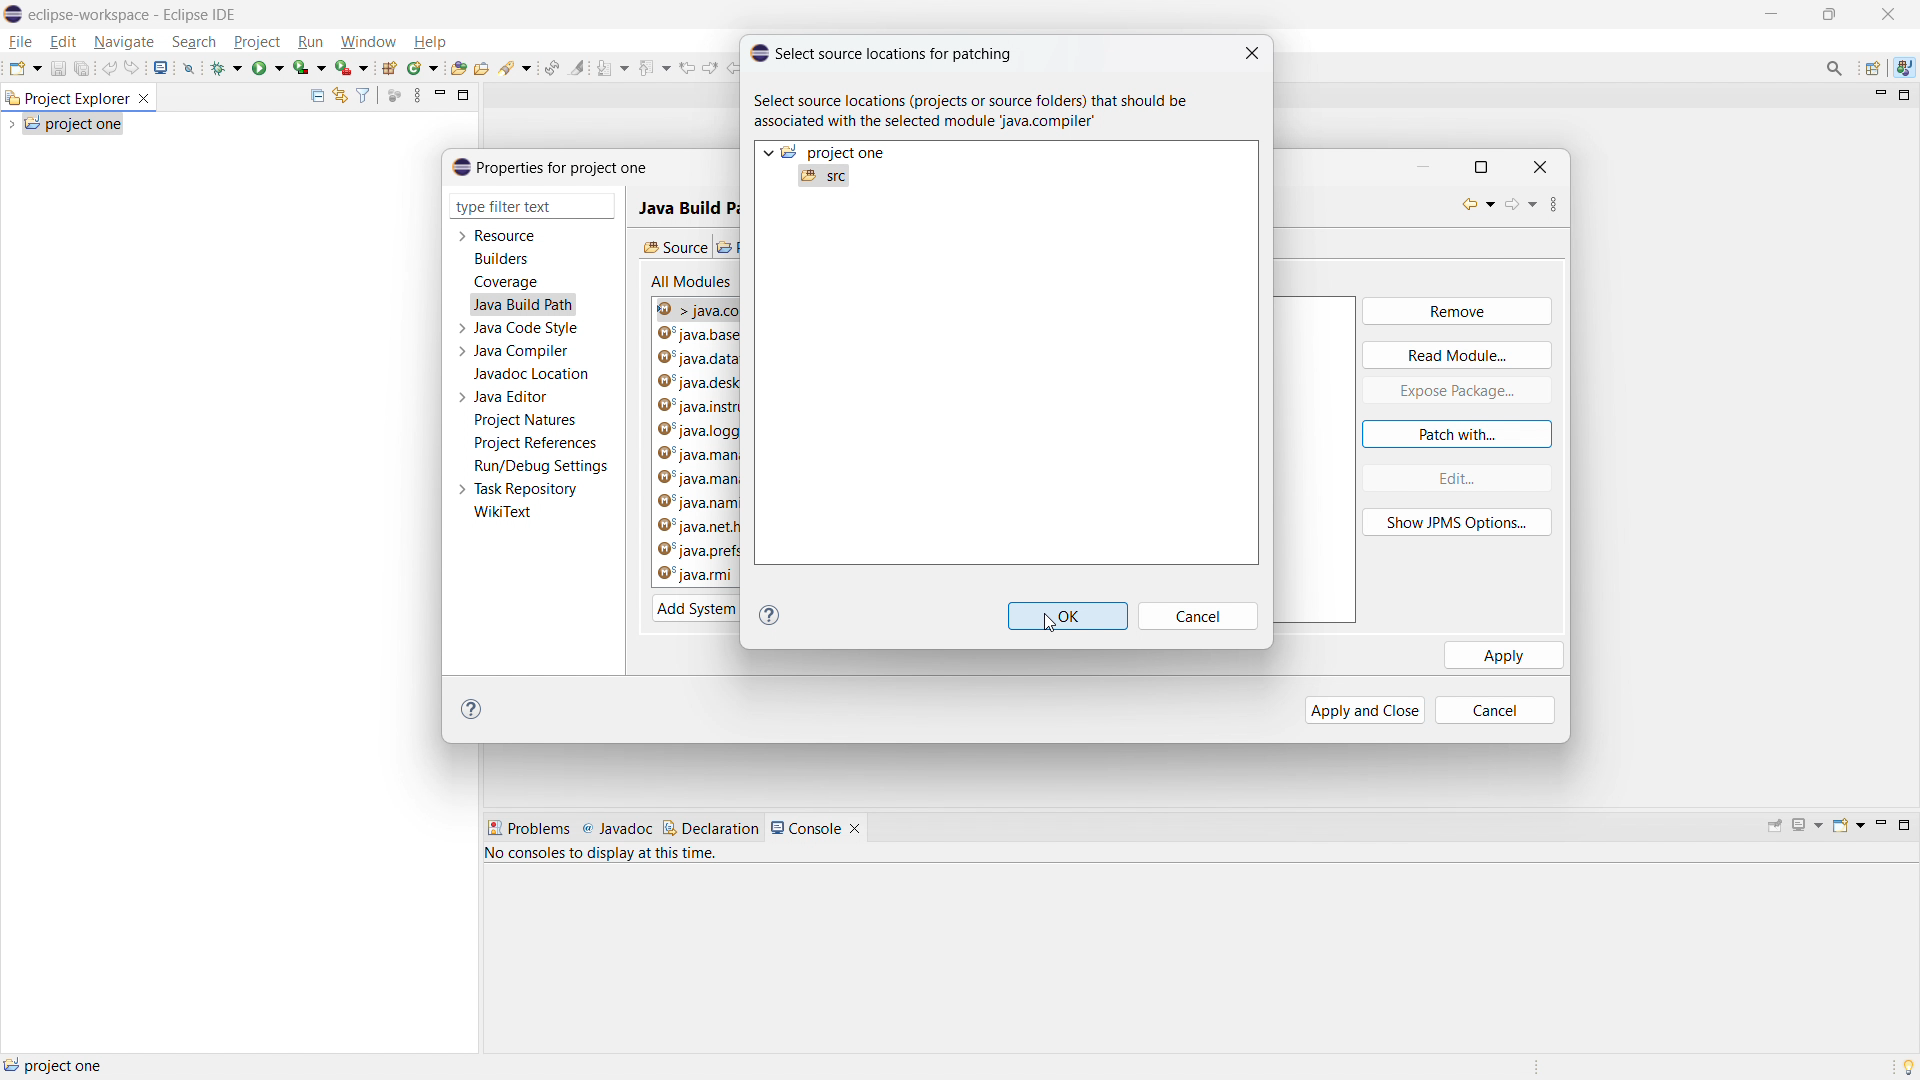  Describe the element at coordinates (1504, 655) in the screenshot. I see `apply` at that location.